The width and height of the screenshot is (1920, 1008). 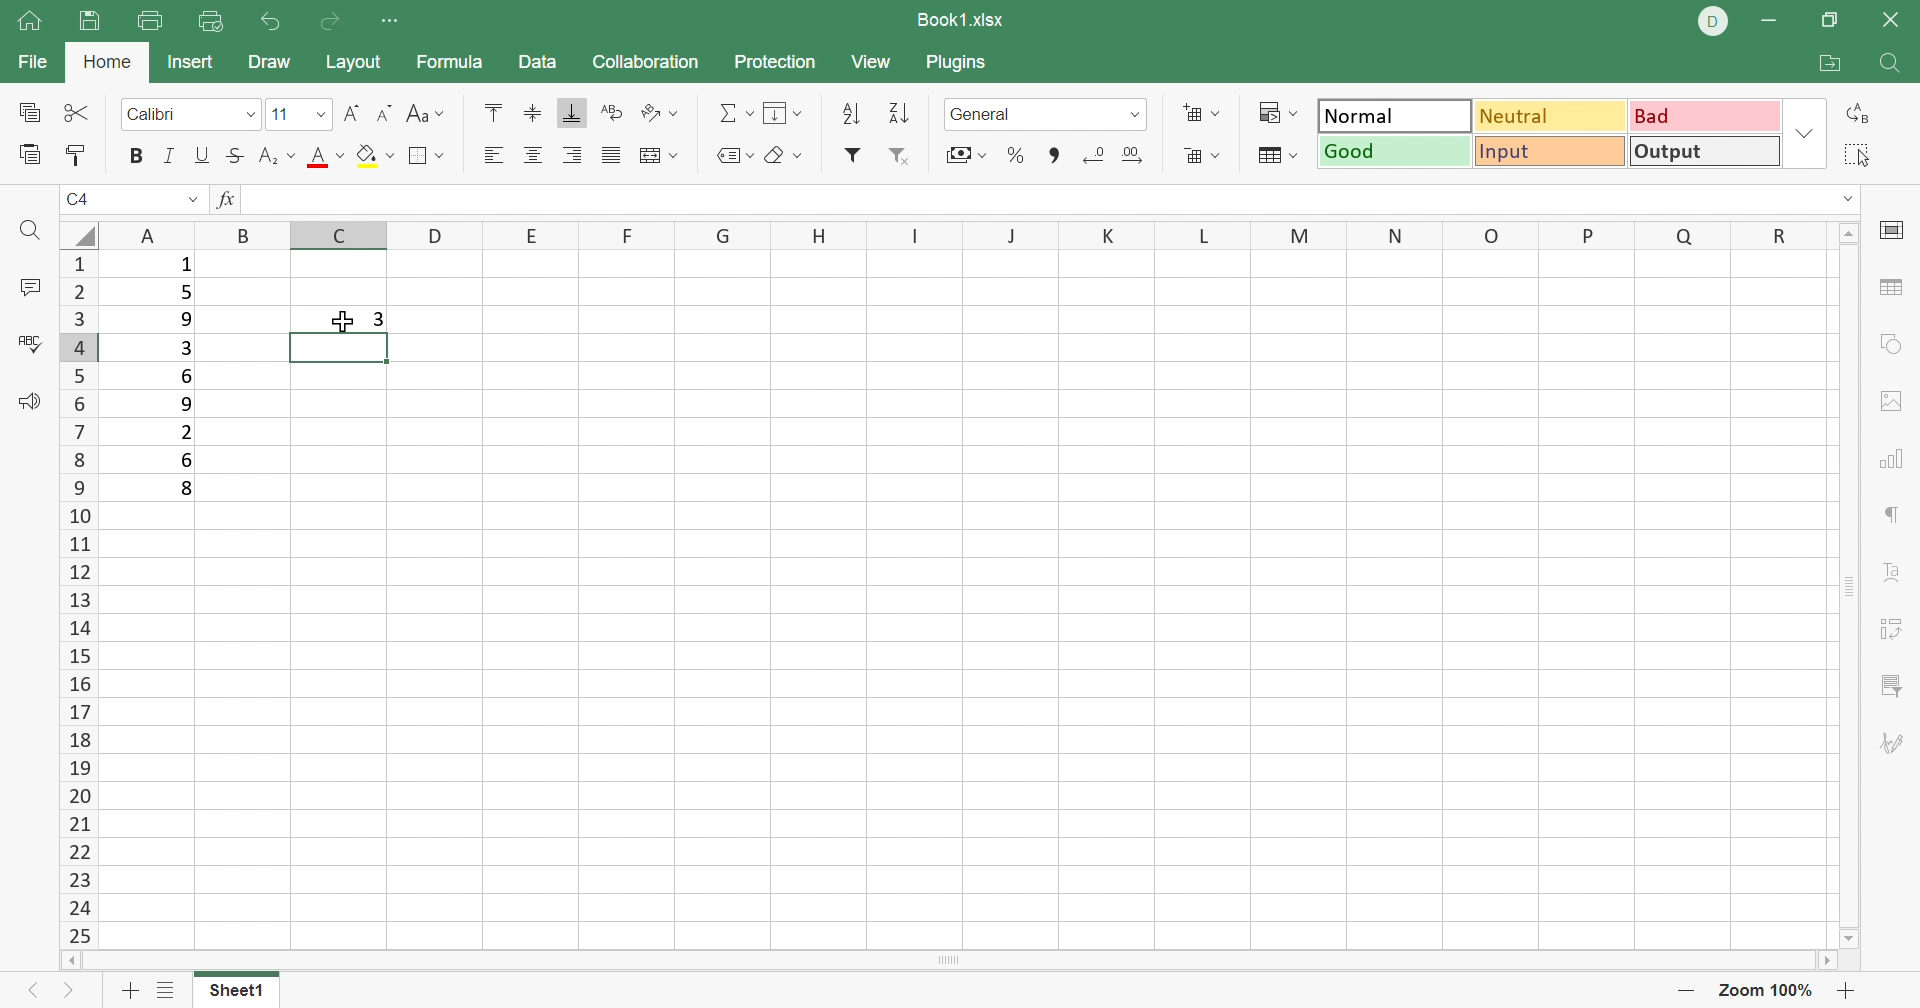 What do you see at coordinates (537, 58) in the screenshot?
I see `Data` at bounding box center [537, 58].